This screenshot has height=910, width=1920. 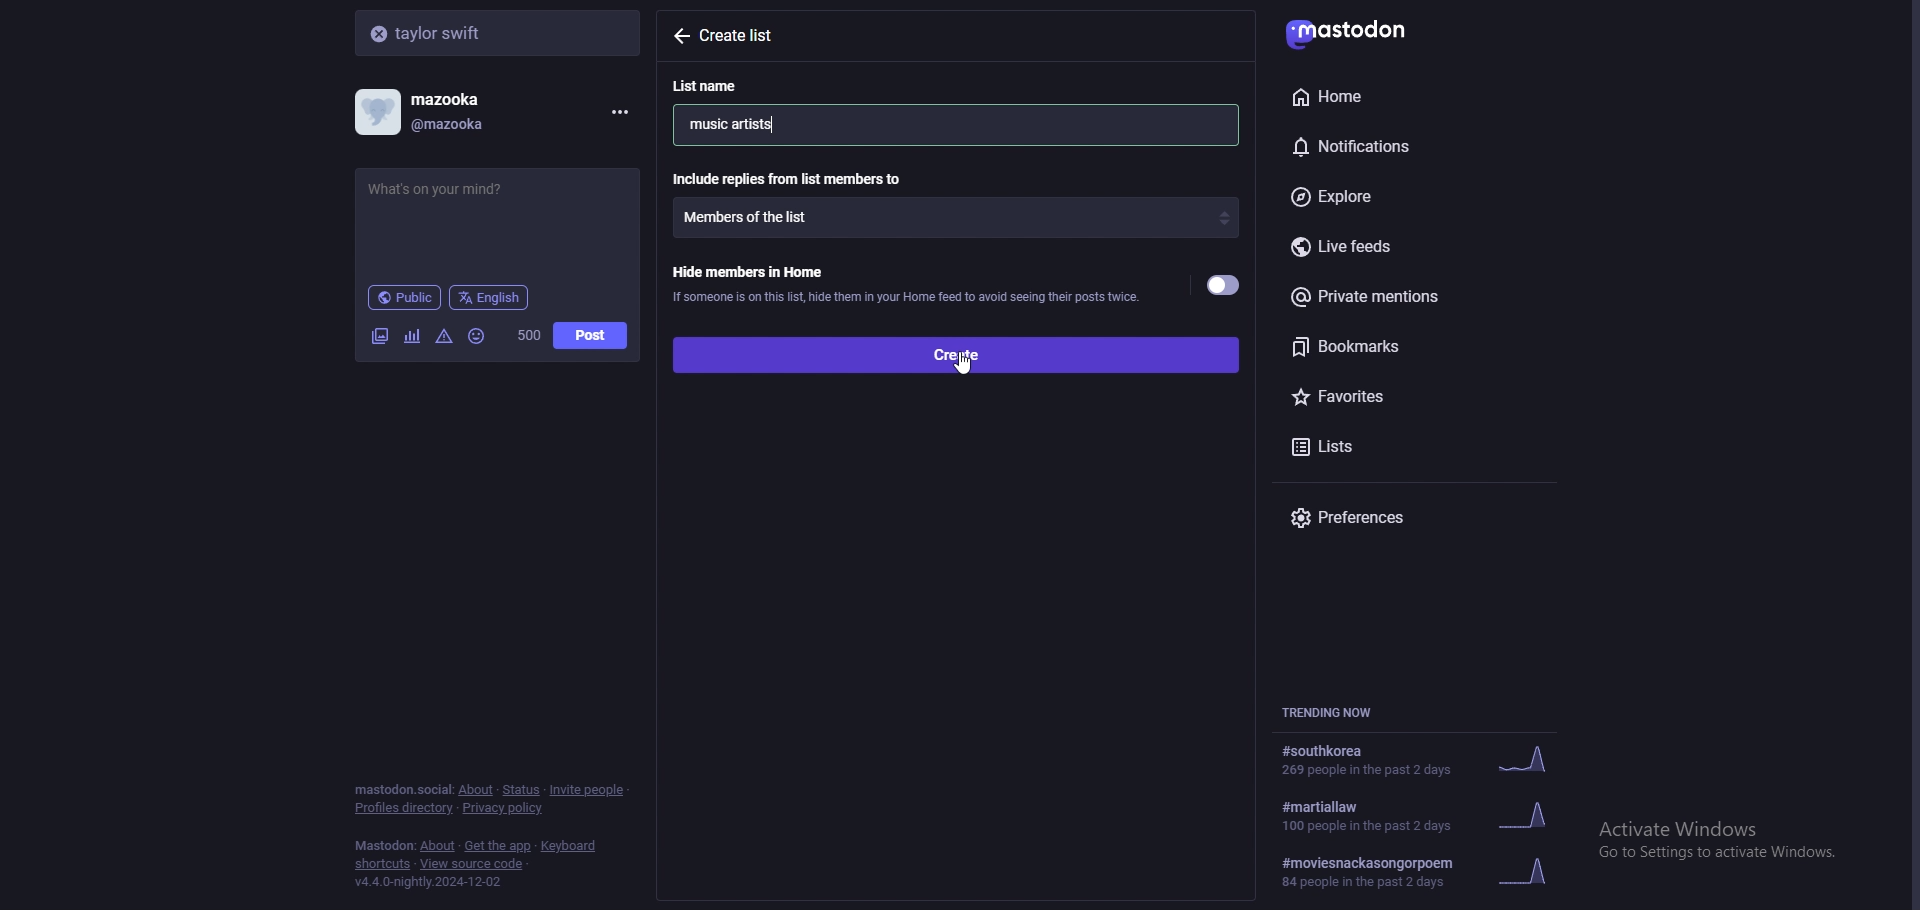 What do you see at coordinates (478, 335) in the screenshot?
I see `emoji` at bounding box center [478, 335].